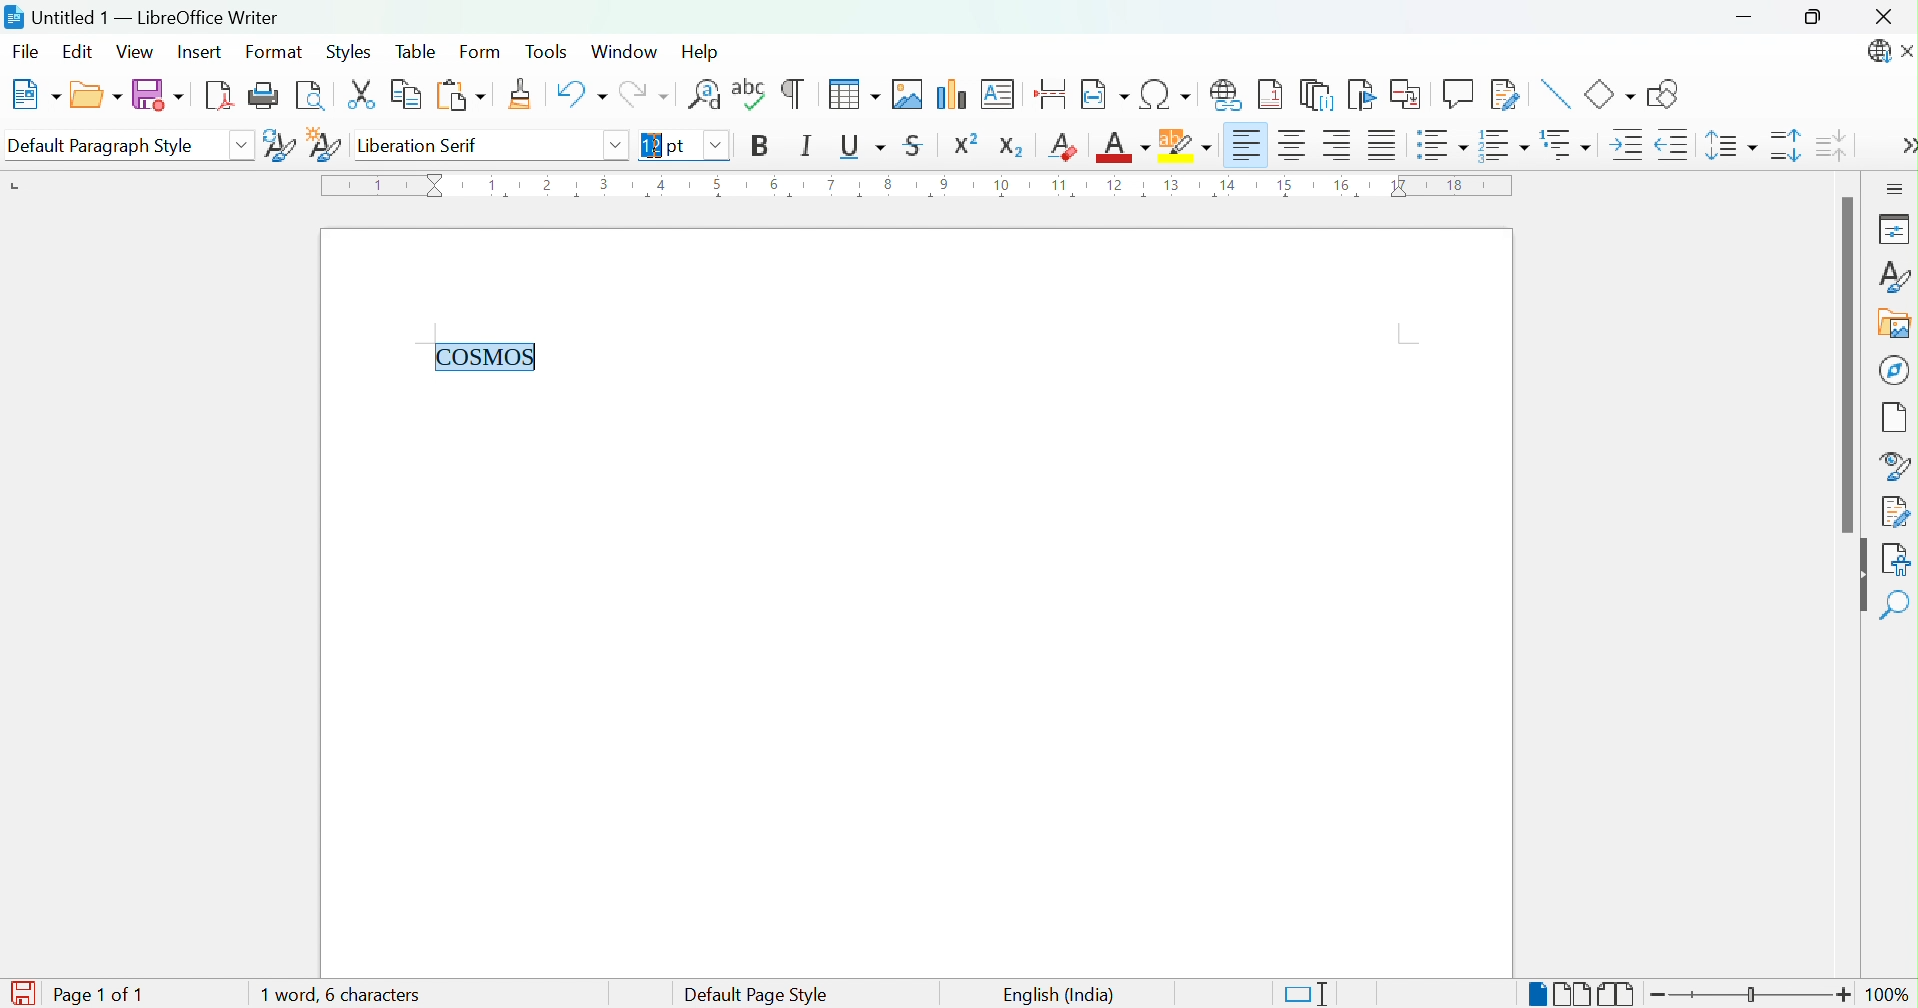  What do you see at coordinates (1122, 148) in the screenshot?
I see `Font Color` at bounding box center [1122, 148].